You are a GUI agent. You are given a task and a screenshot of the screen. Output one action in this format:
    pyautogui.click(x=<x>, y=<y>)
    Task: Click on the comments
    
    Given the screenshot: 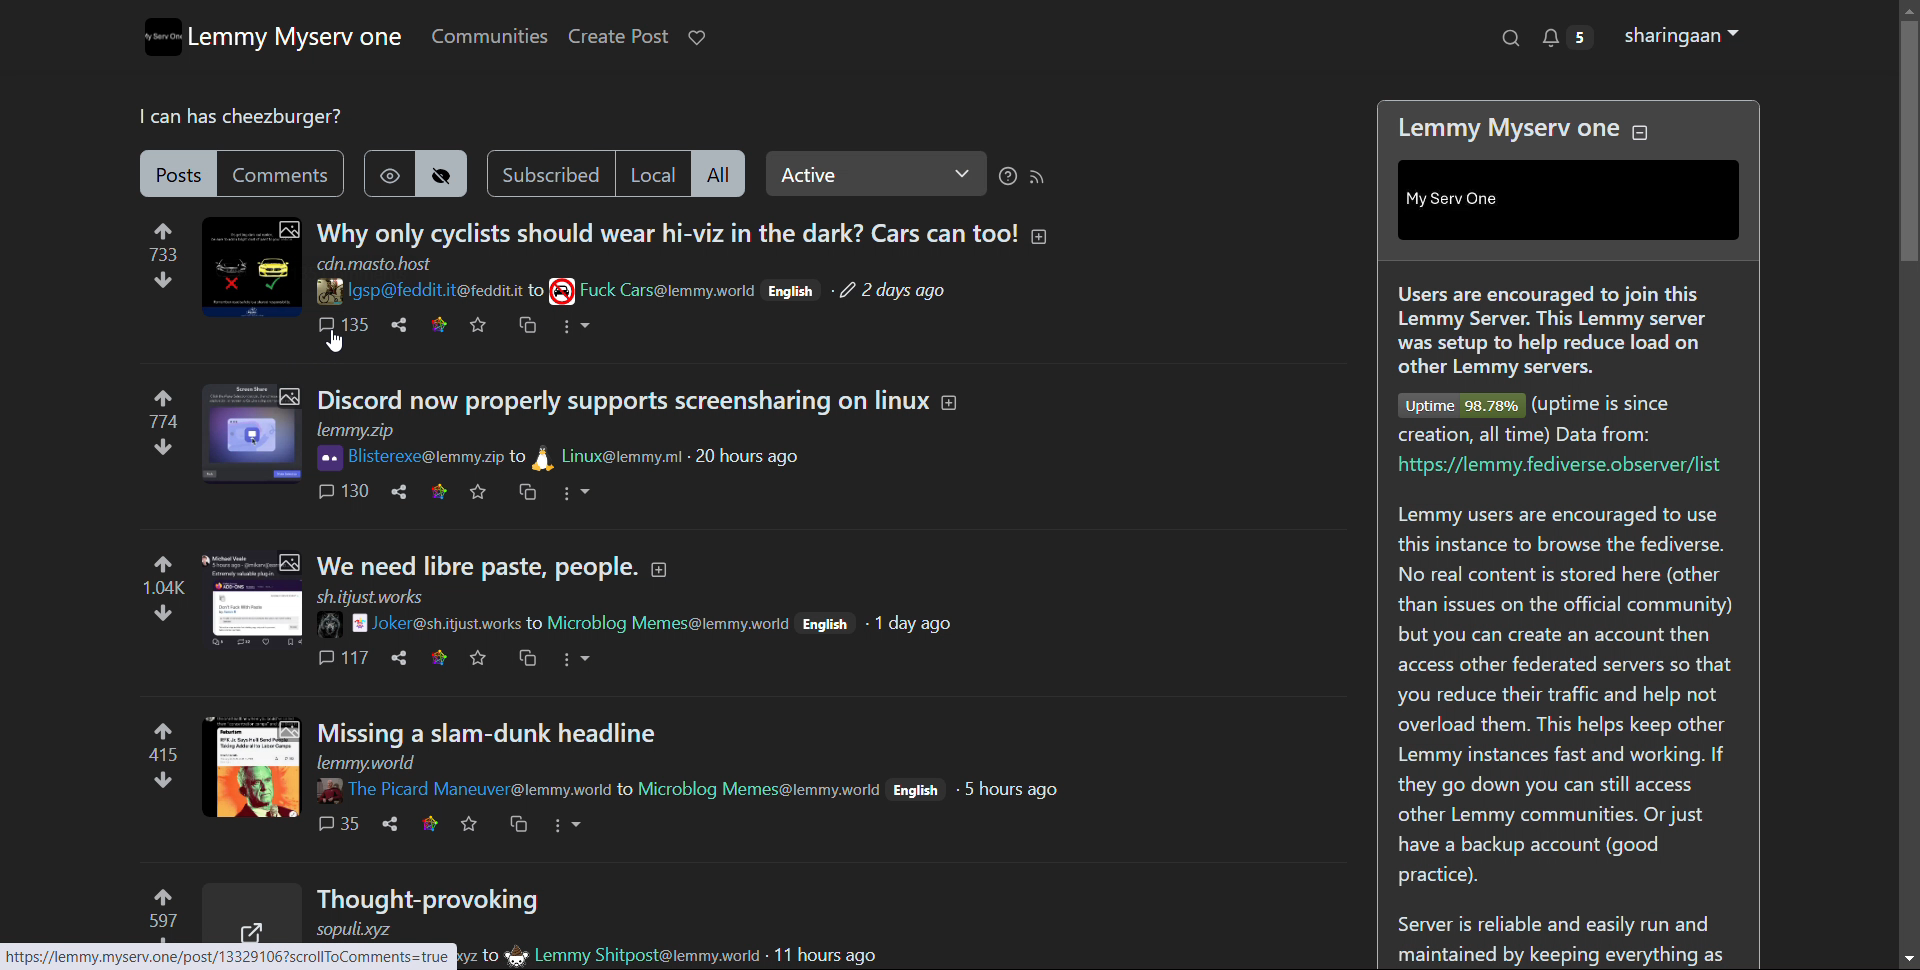 What is the action you would take?
    pyautogui.click(x=345, y=491)
    